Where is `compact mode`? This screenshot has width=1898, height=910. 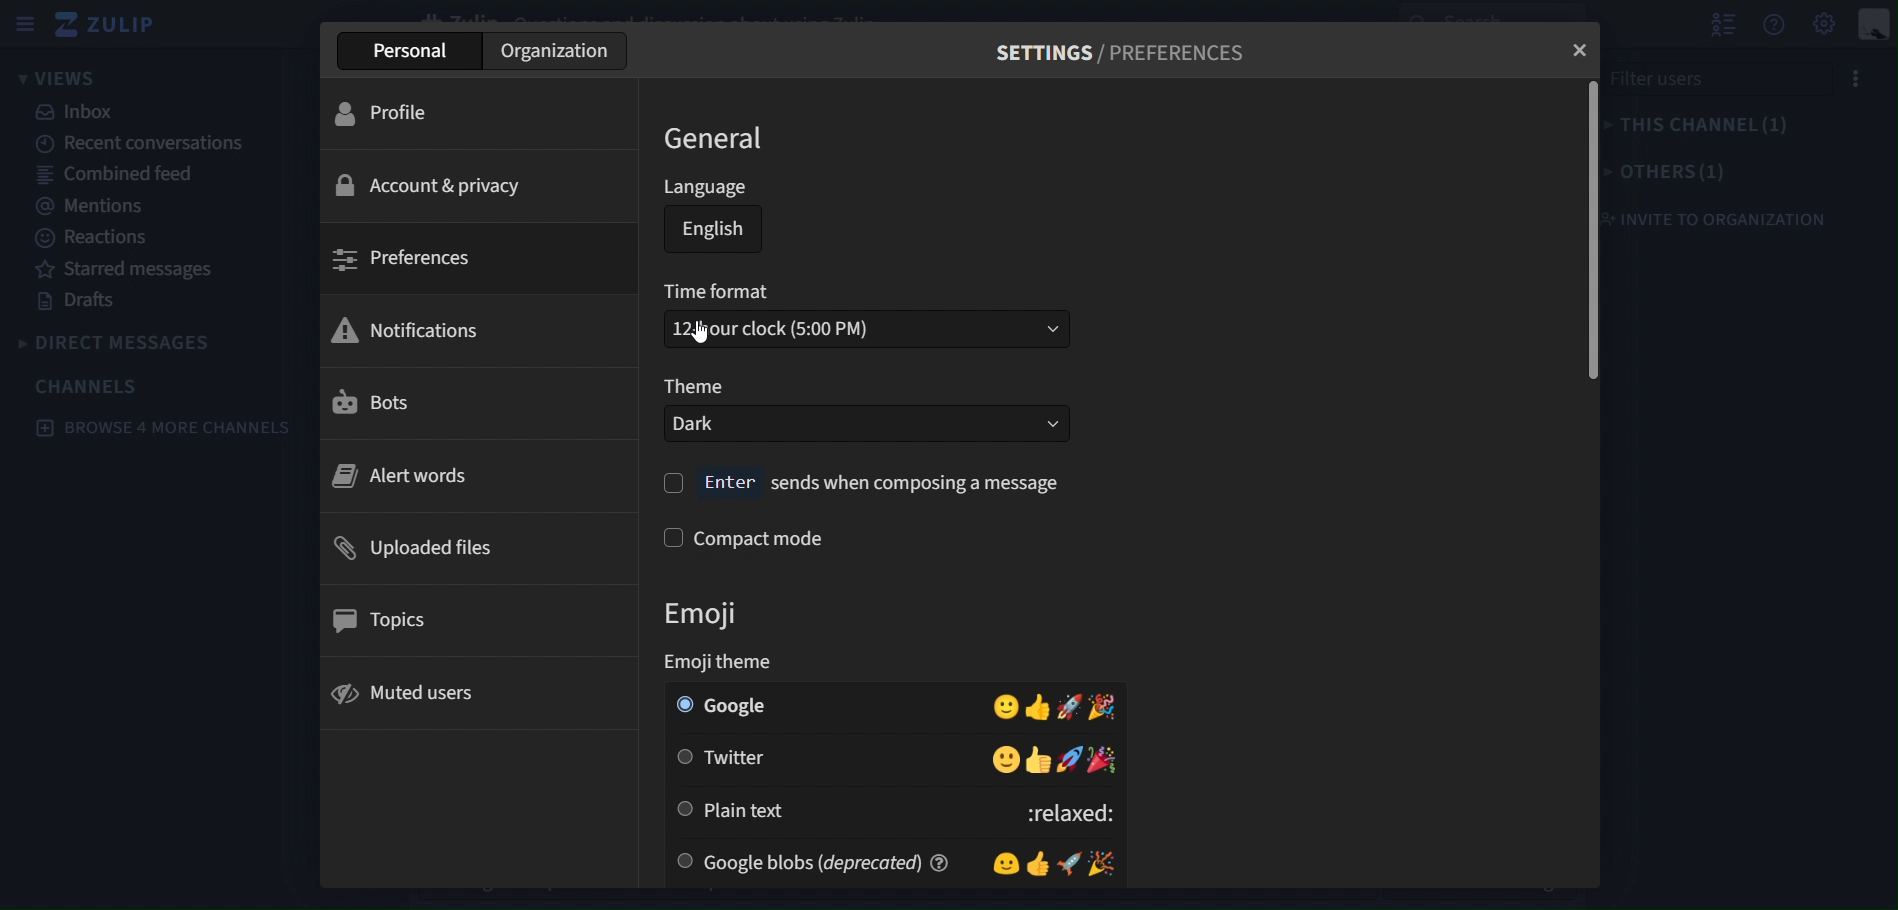
compact mode is located at coordinates (760, 535).